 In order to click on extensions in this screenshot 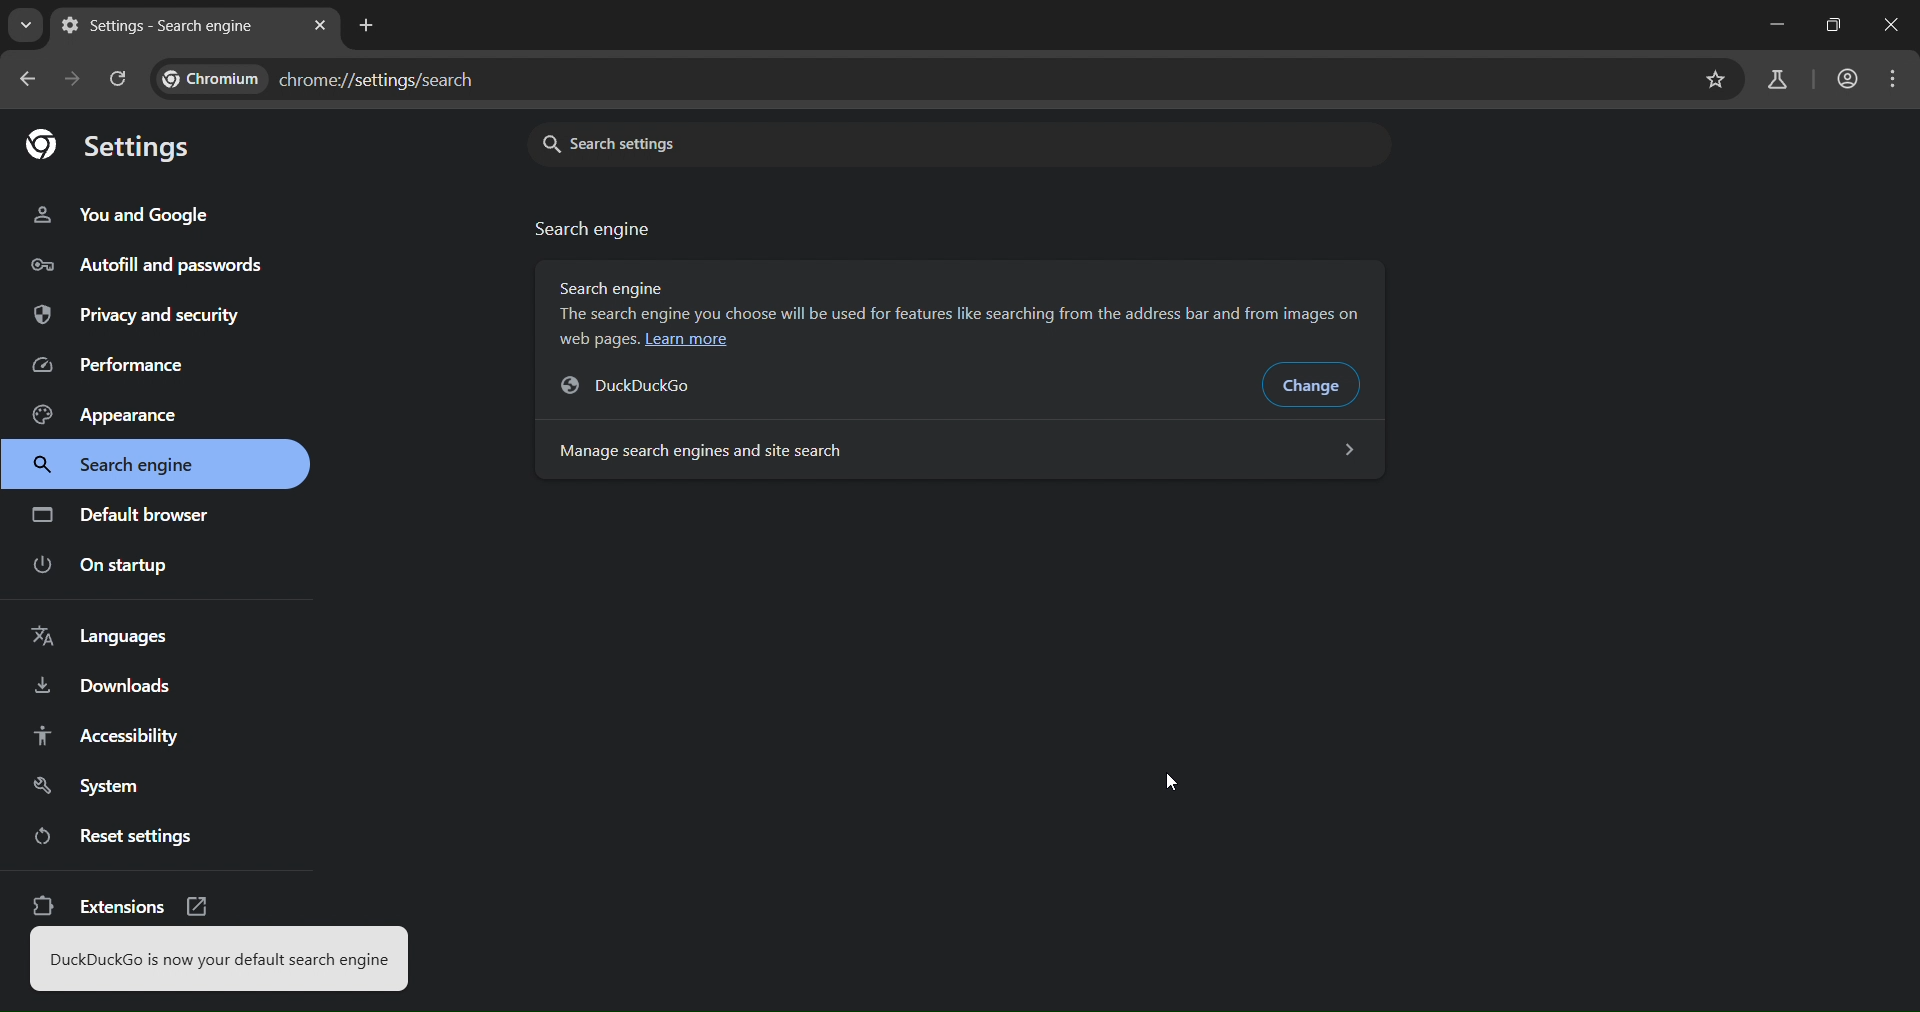, I will do `click(120, 909)`.